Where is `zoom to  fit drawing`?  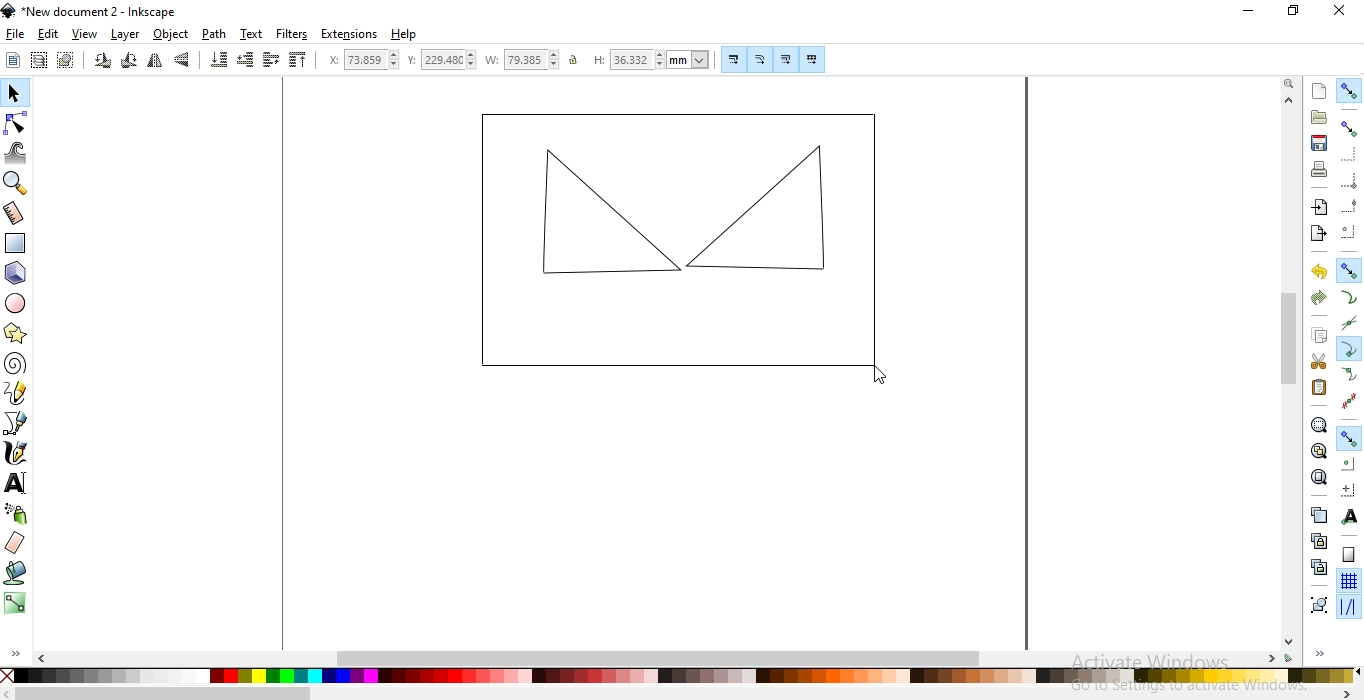 zoom to  fit drawing is located at coordinates (1316, 452).